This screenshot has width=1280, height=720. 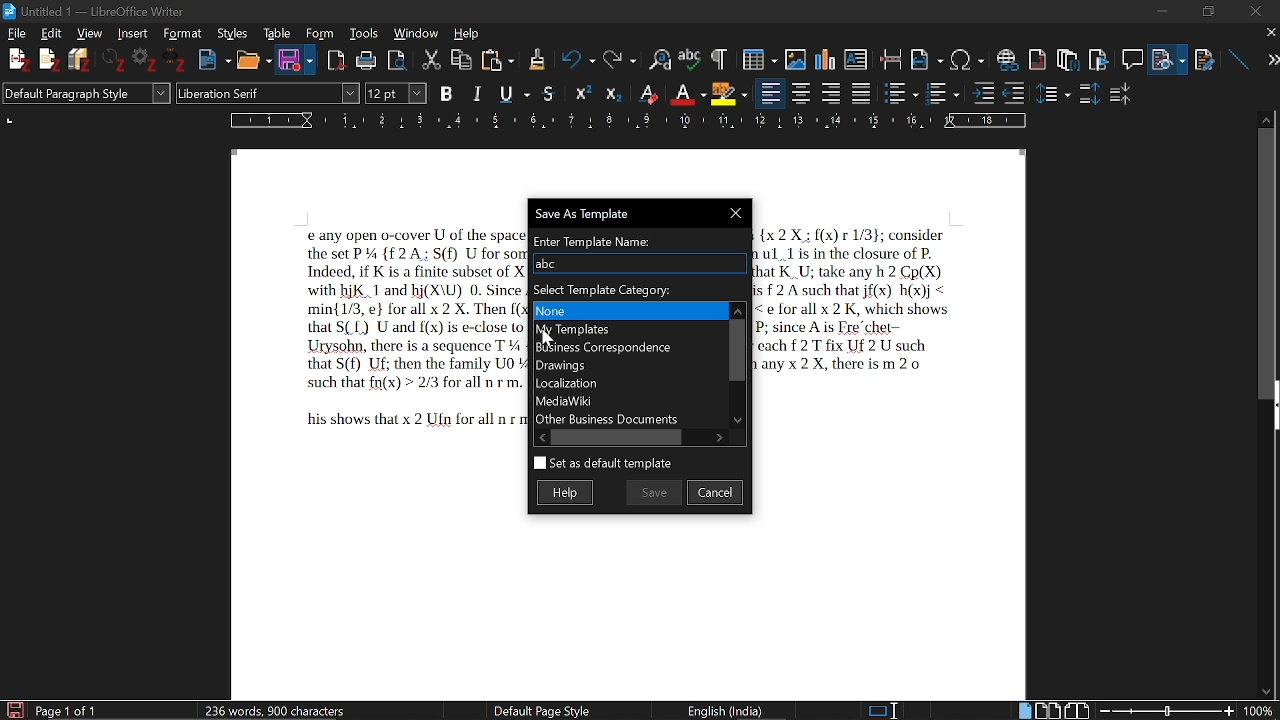 I want to click on change zoom, so click(x=1185, y=710).